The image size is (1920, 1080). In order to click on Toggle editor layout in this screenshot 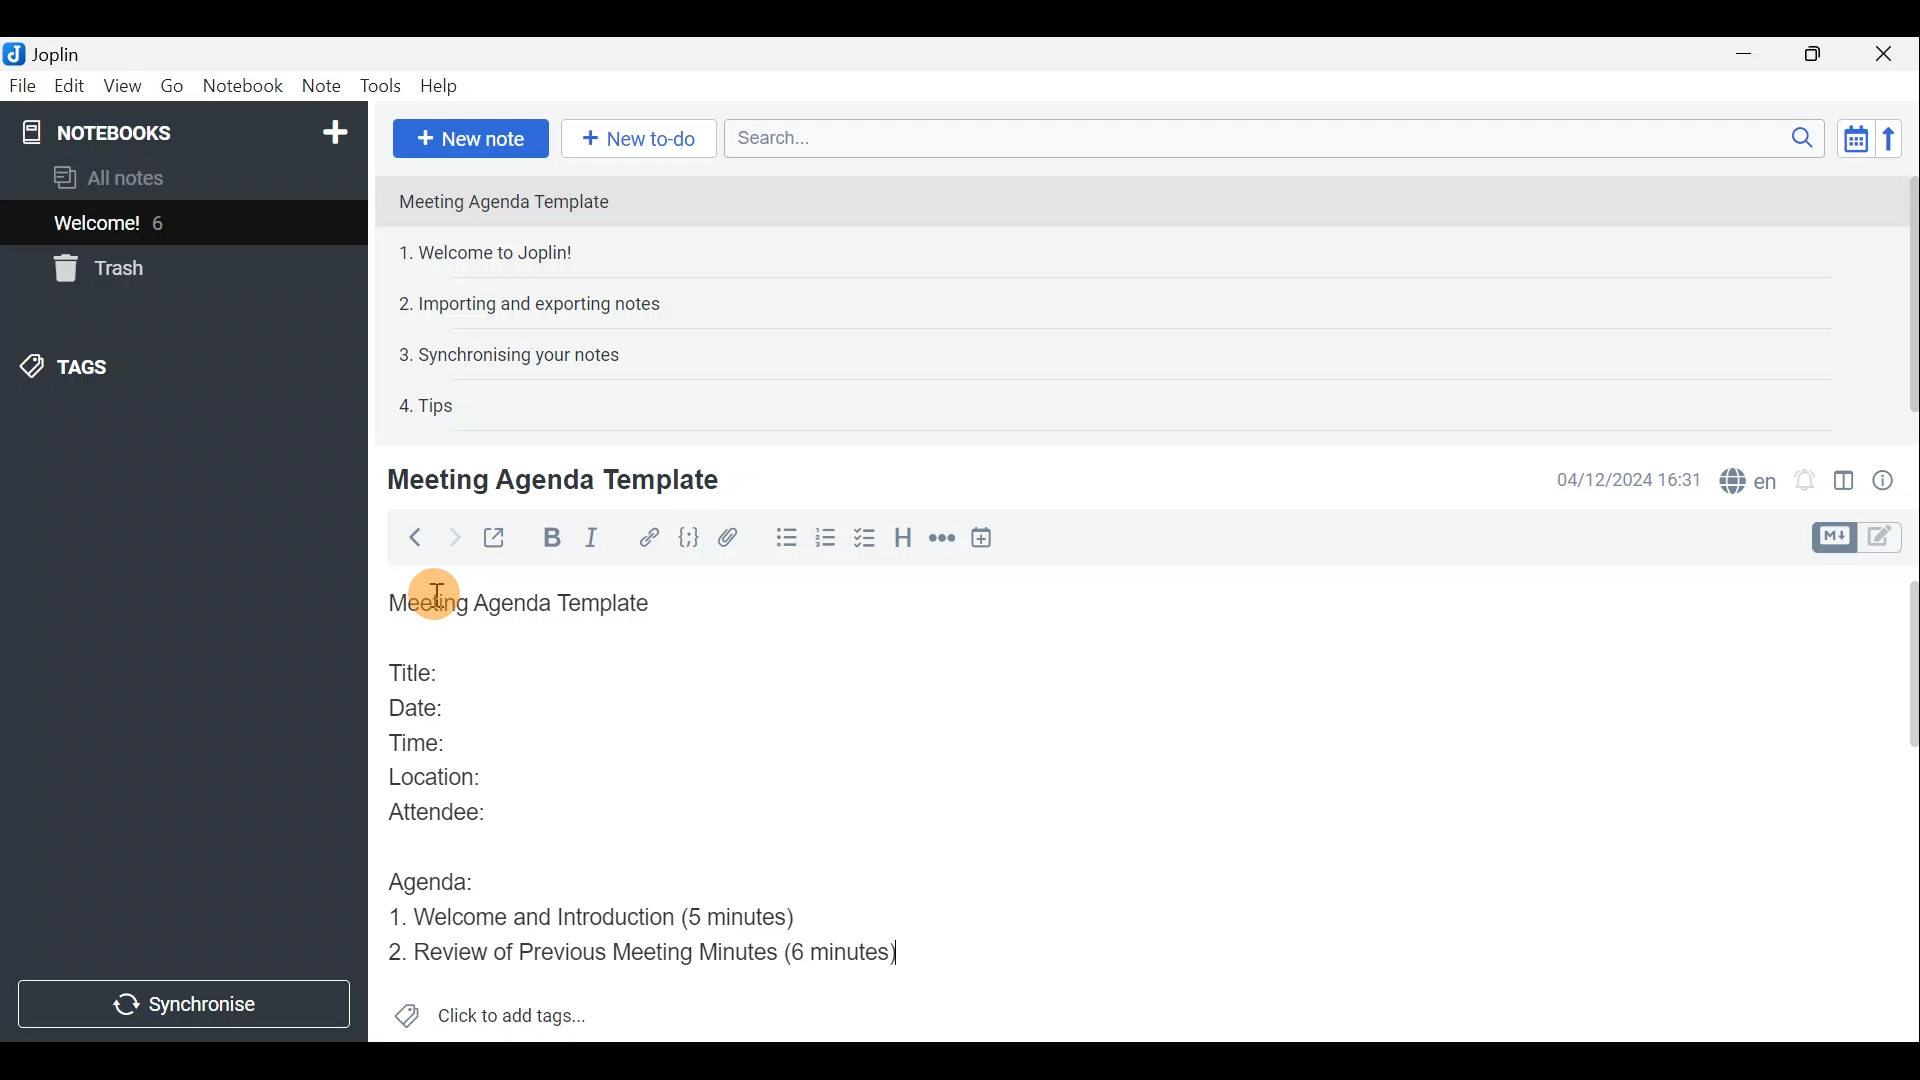, I will do `click(1845, 484)`.